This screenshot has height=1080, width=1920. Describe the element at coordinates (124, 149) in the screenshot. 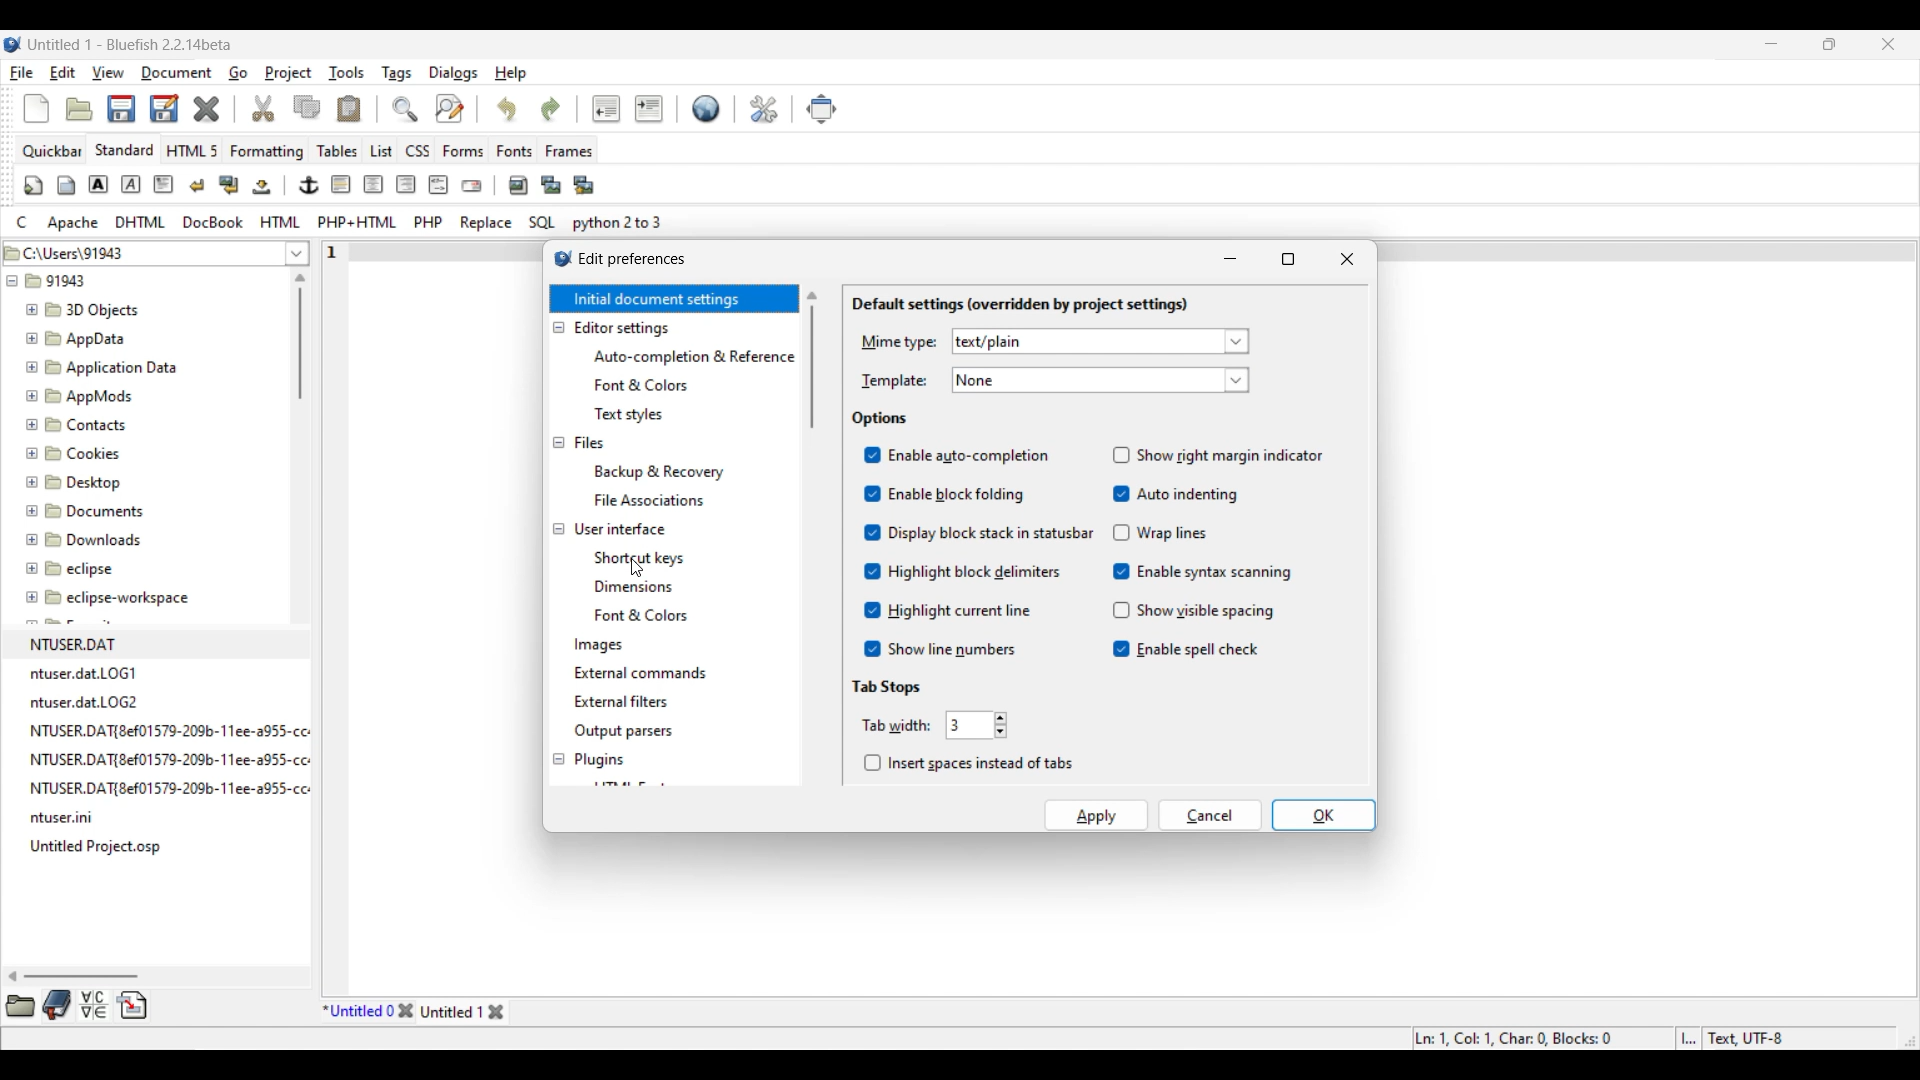

I see `Standard` at that location.